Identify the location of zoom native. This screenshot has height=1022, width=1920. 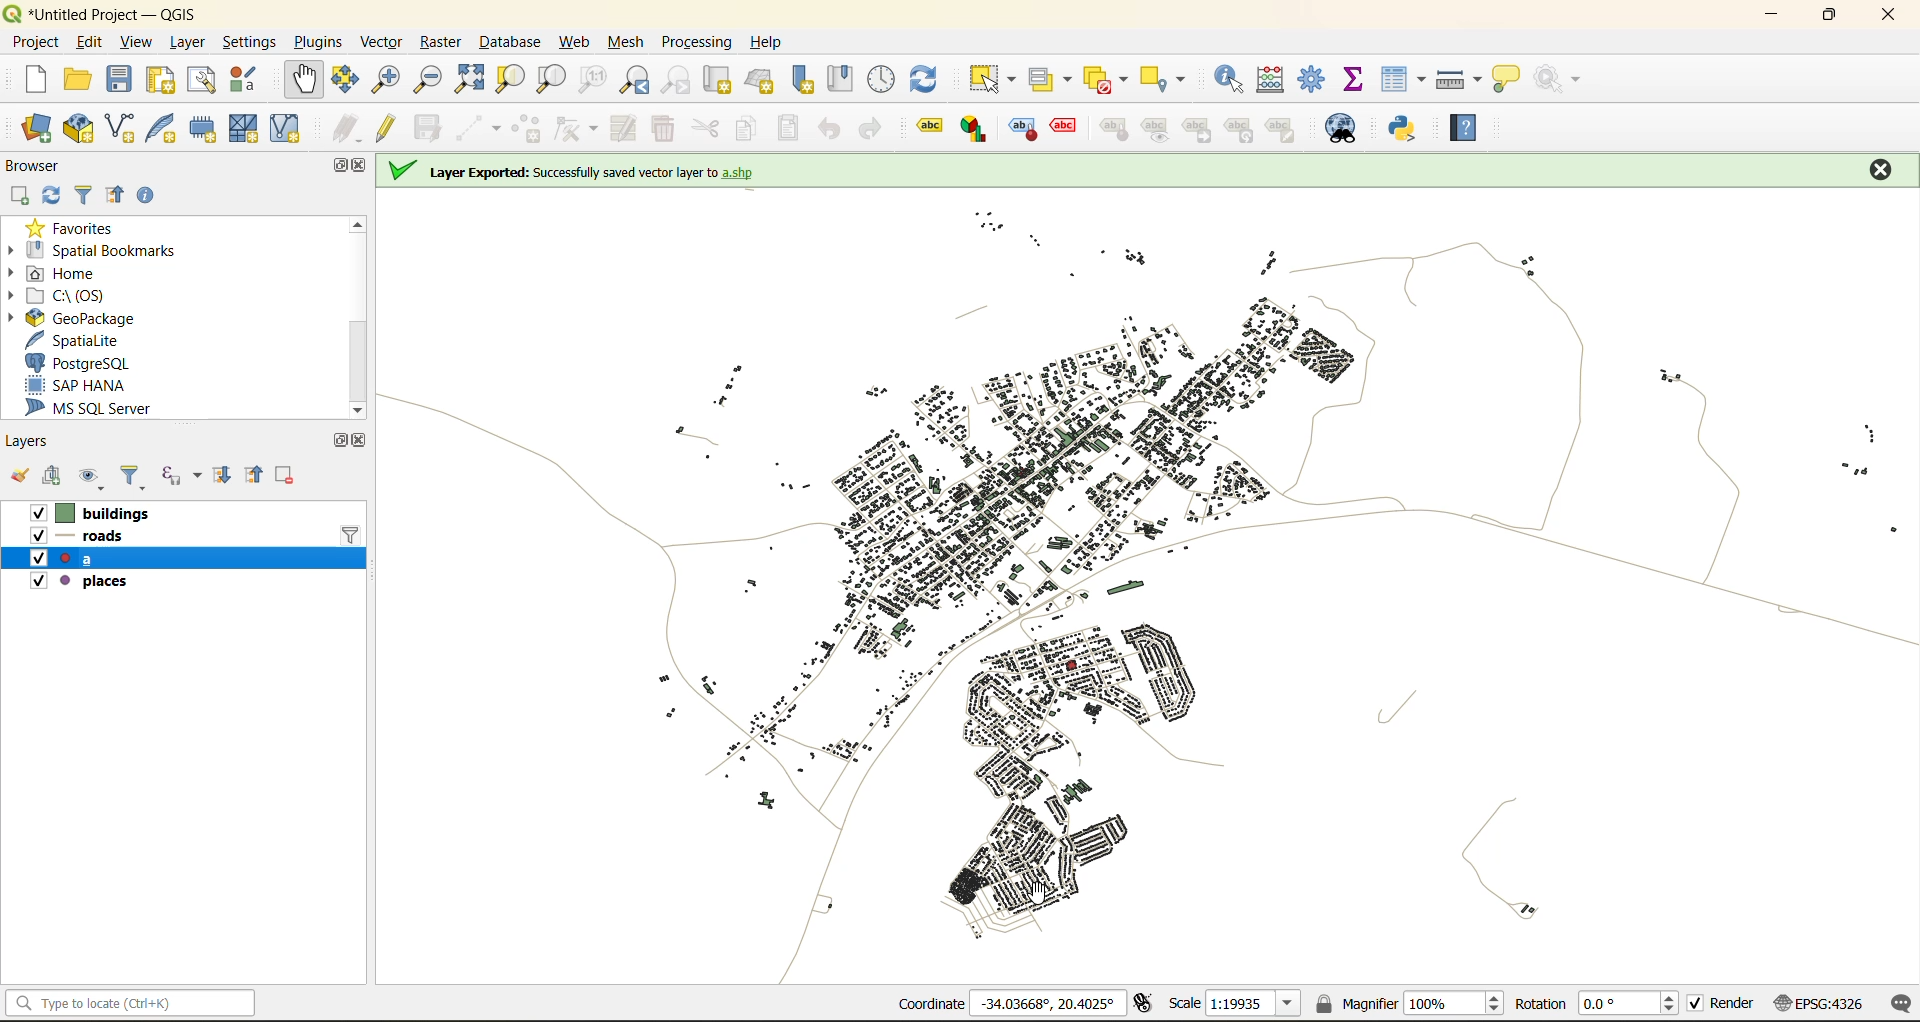
(598, 80).